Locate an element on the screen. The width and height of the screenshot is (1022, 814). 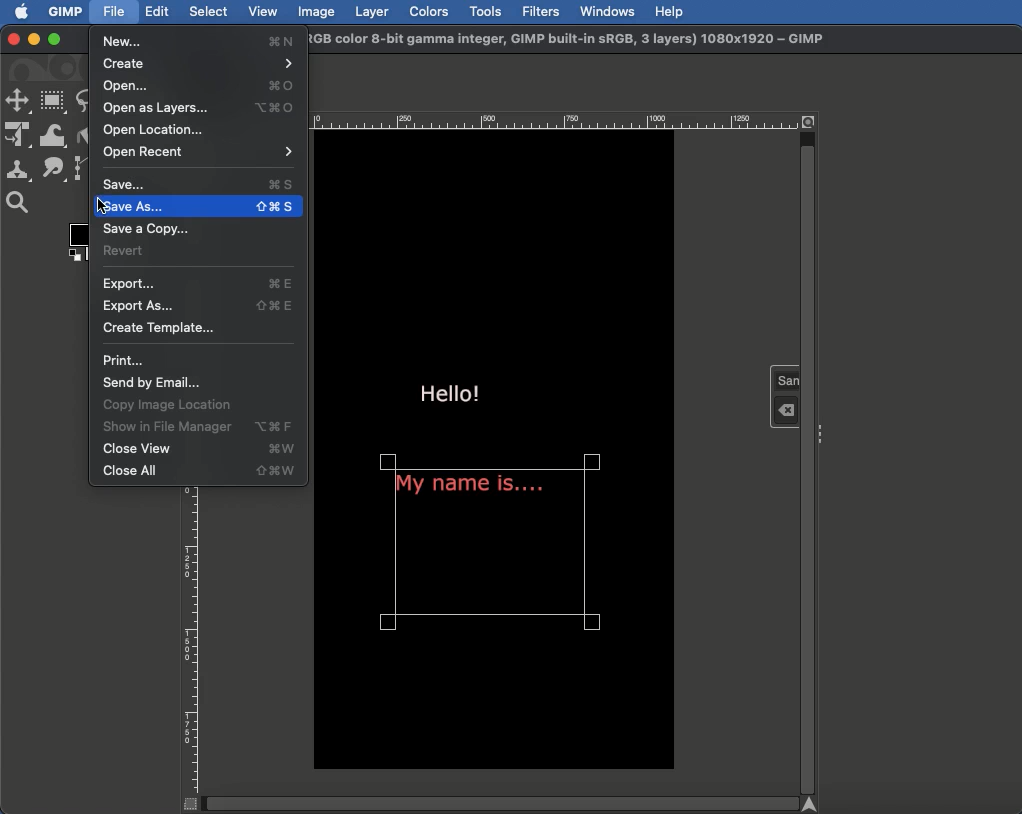
Revert is located at coordinates (125, 252).